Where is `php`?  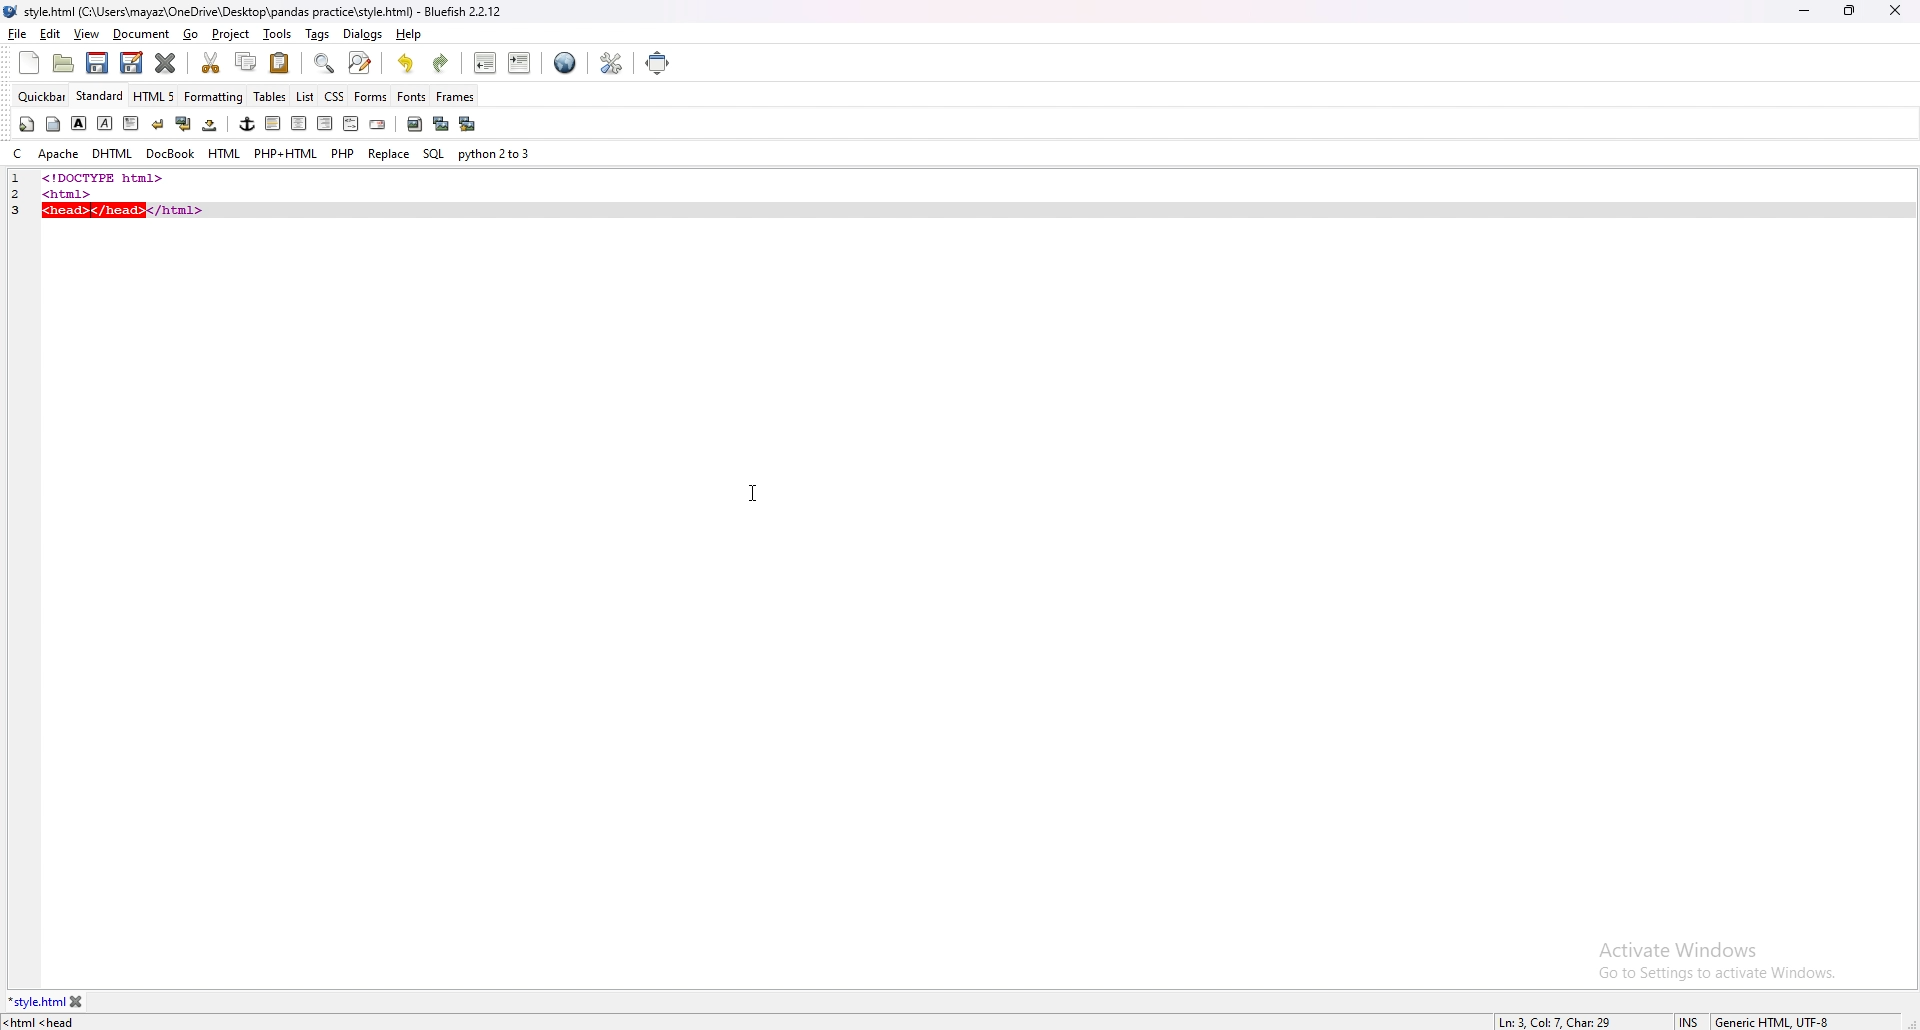
php is located at coordinates (343, 153).